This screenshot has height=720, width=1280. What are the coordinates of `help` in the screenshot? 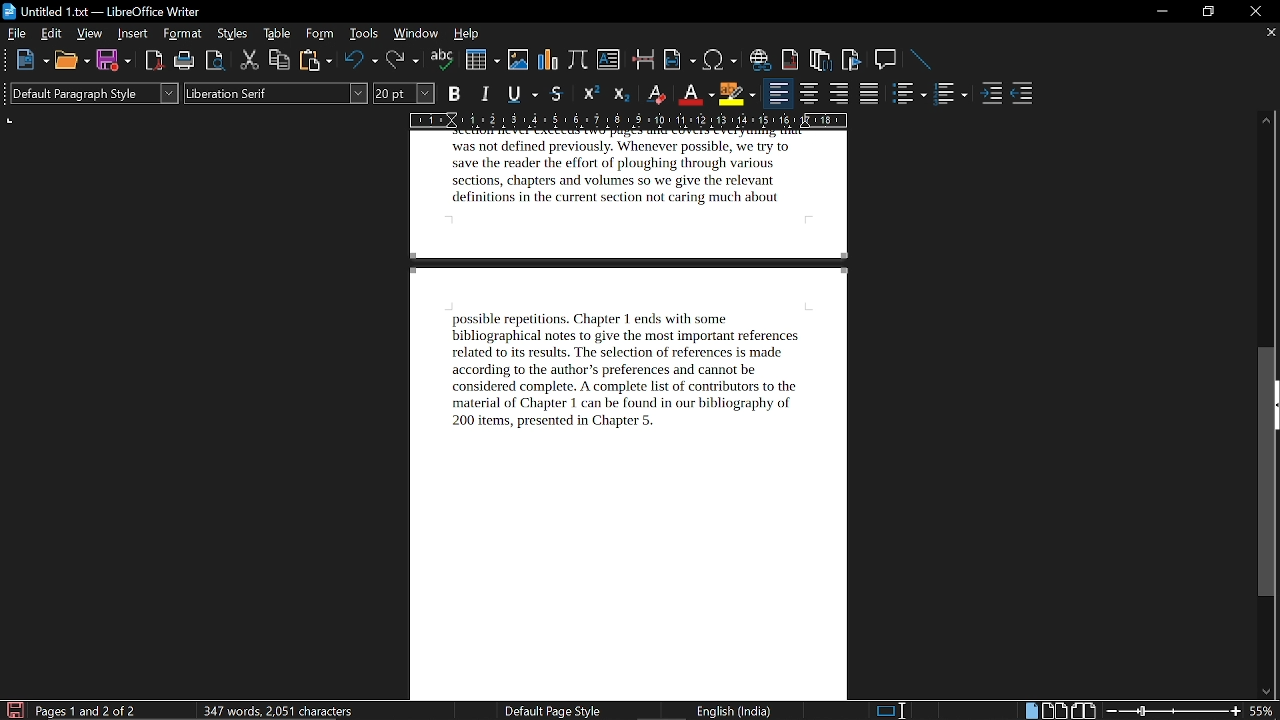 It's located at (466, 34).